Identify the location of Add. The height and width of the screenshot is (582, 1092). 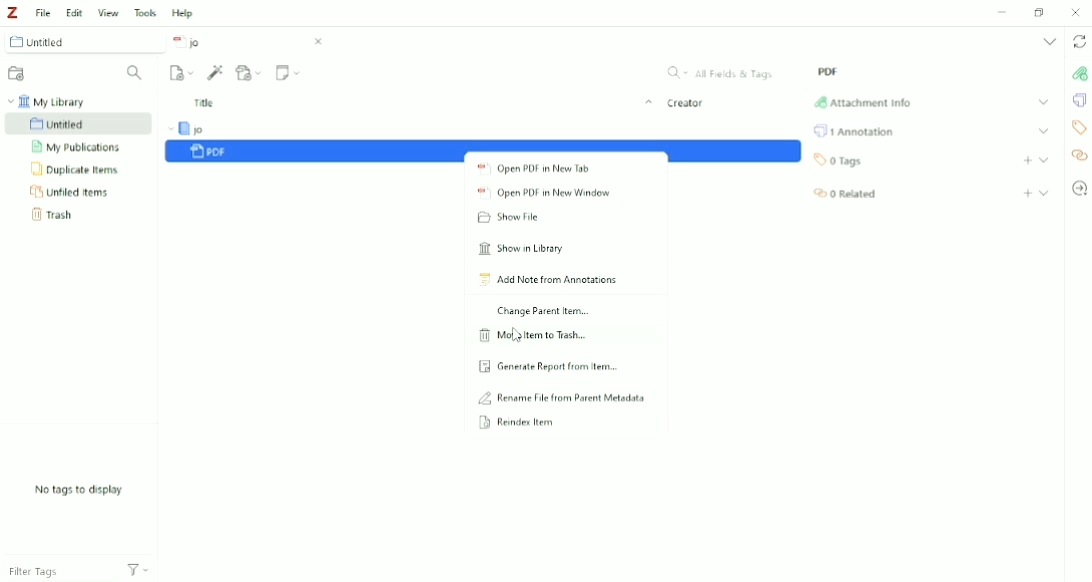
(1028, 194).